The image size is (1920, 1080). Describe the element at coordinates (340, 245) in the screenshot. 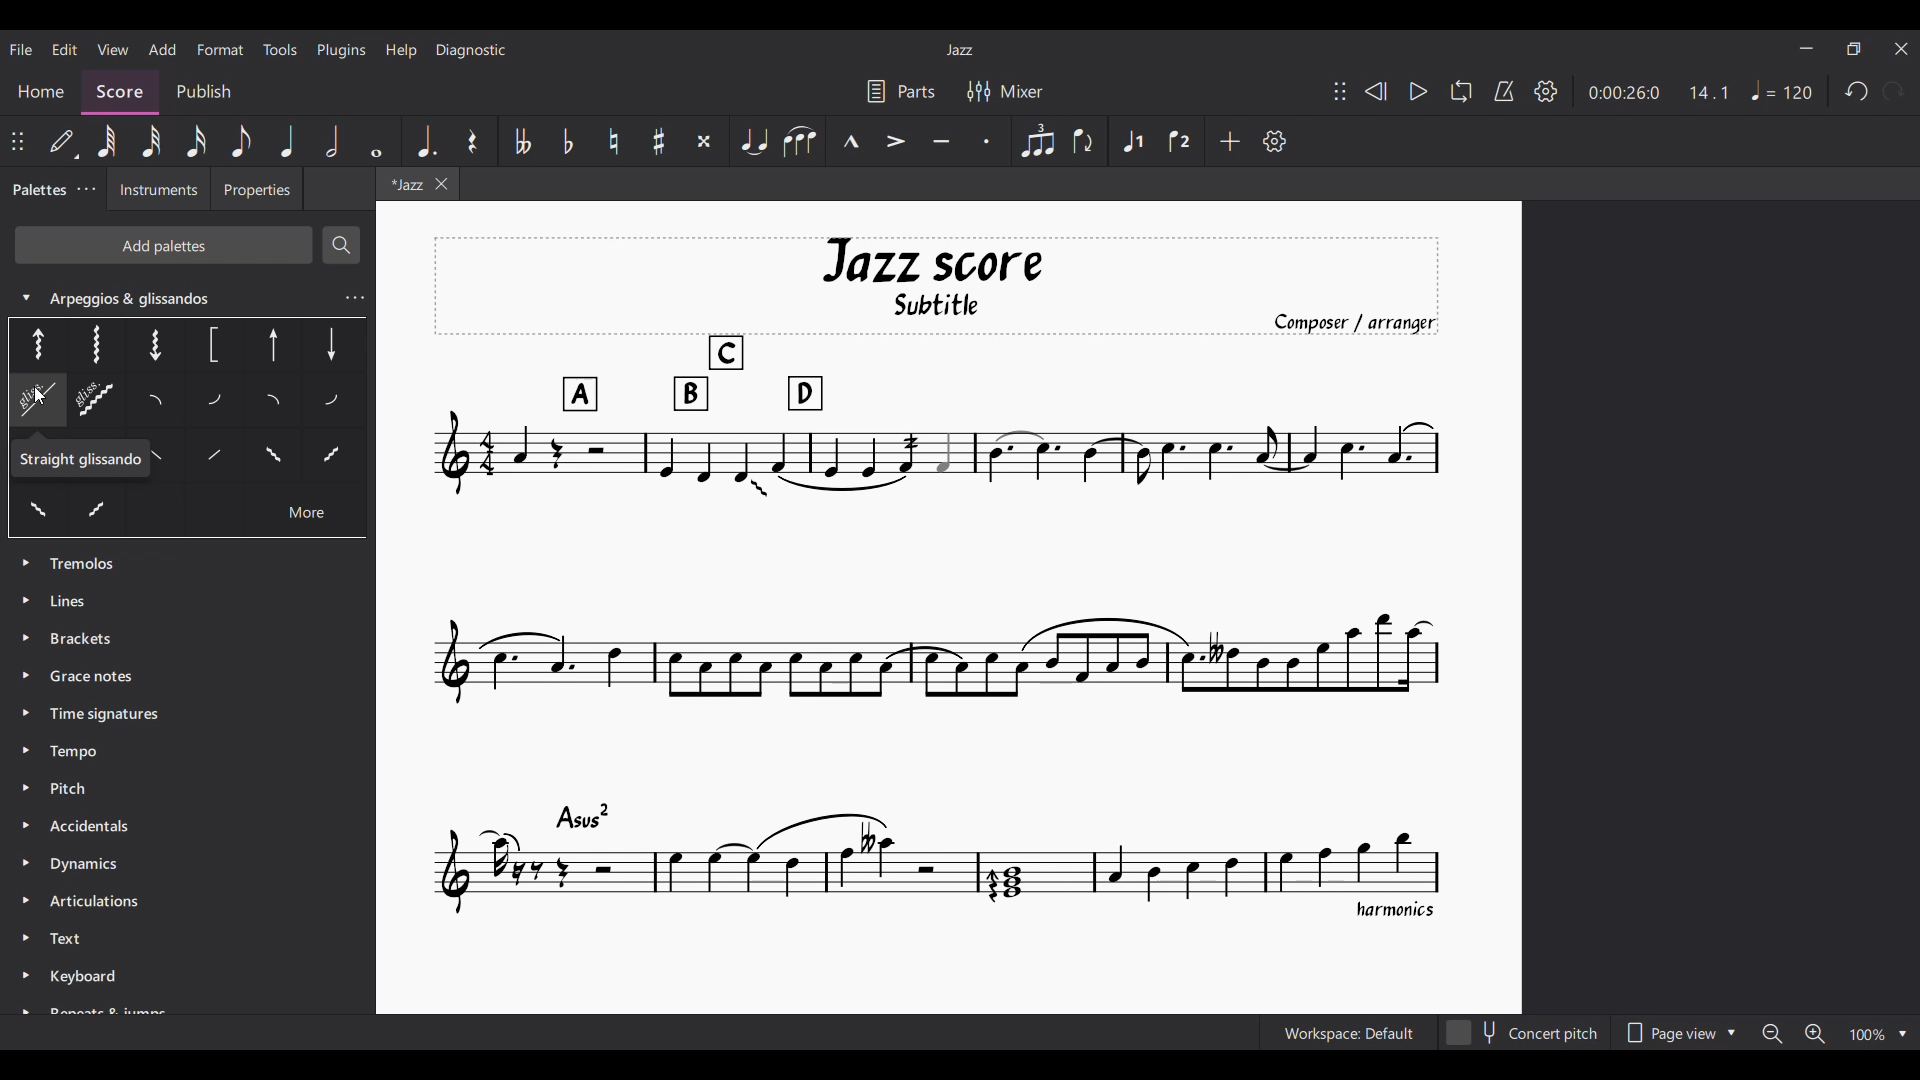

I see `Search` at that location.